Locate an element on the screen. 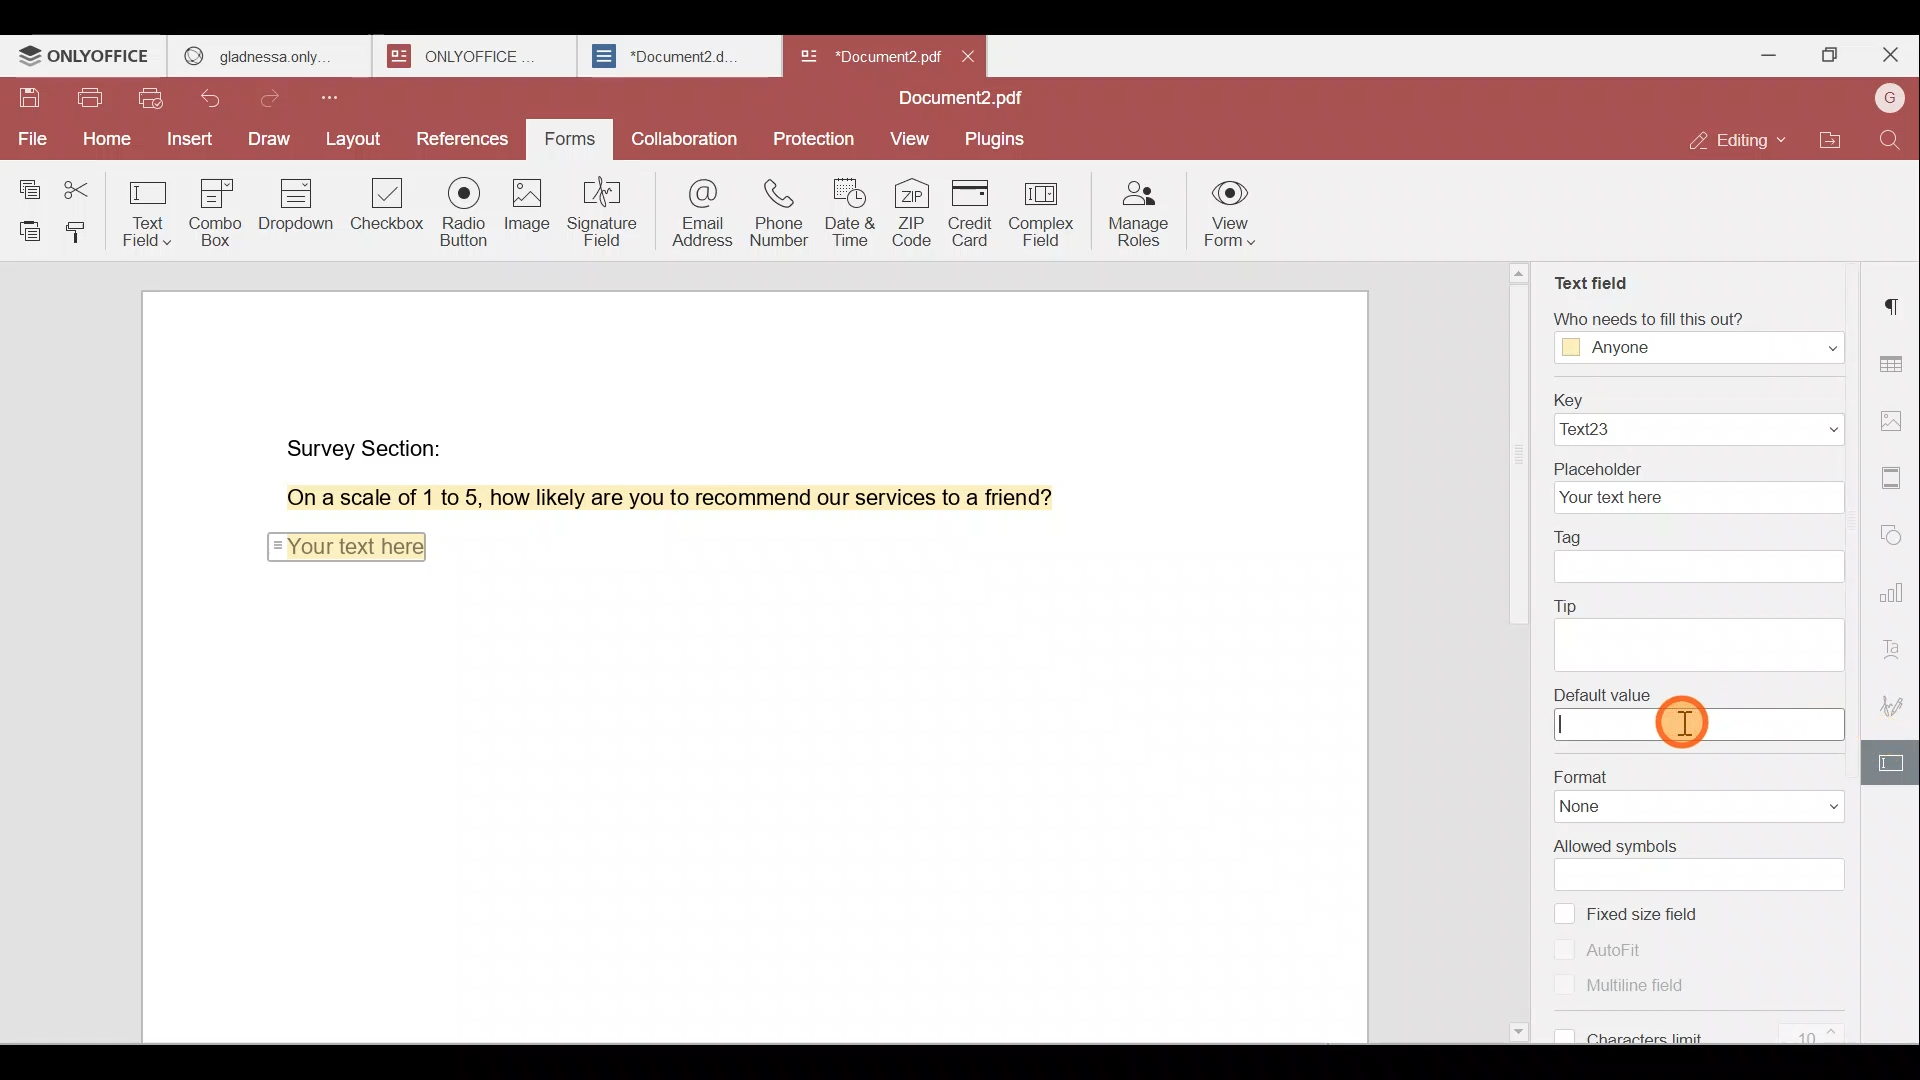 The height and width of the screenshot is (1080, 1920). Placeholder is located at coordinates (1697, 486).